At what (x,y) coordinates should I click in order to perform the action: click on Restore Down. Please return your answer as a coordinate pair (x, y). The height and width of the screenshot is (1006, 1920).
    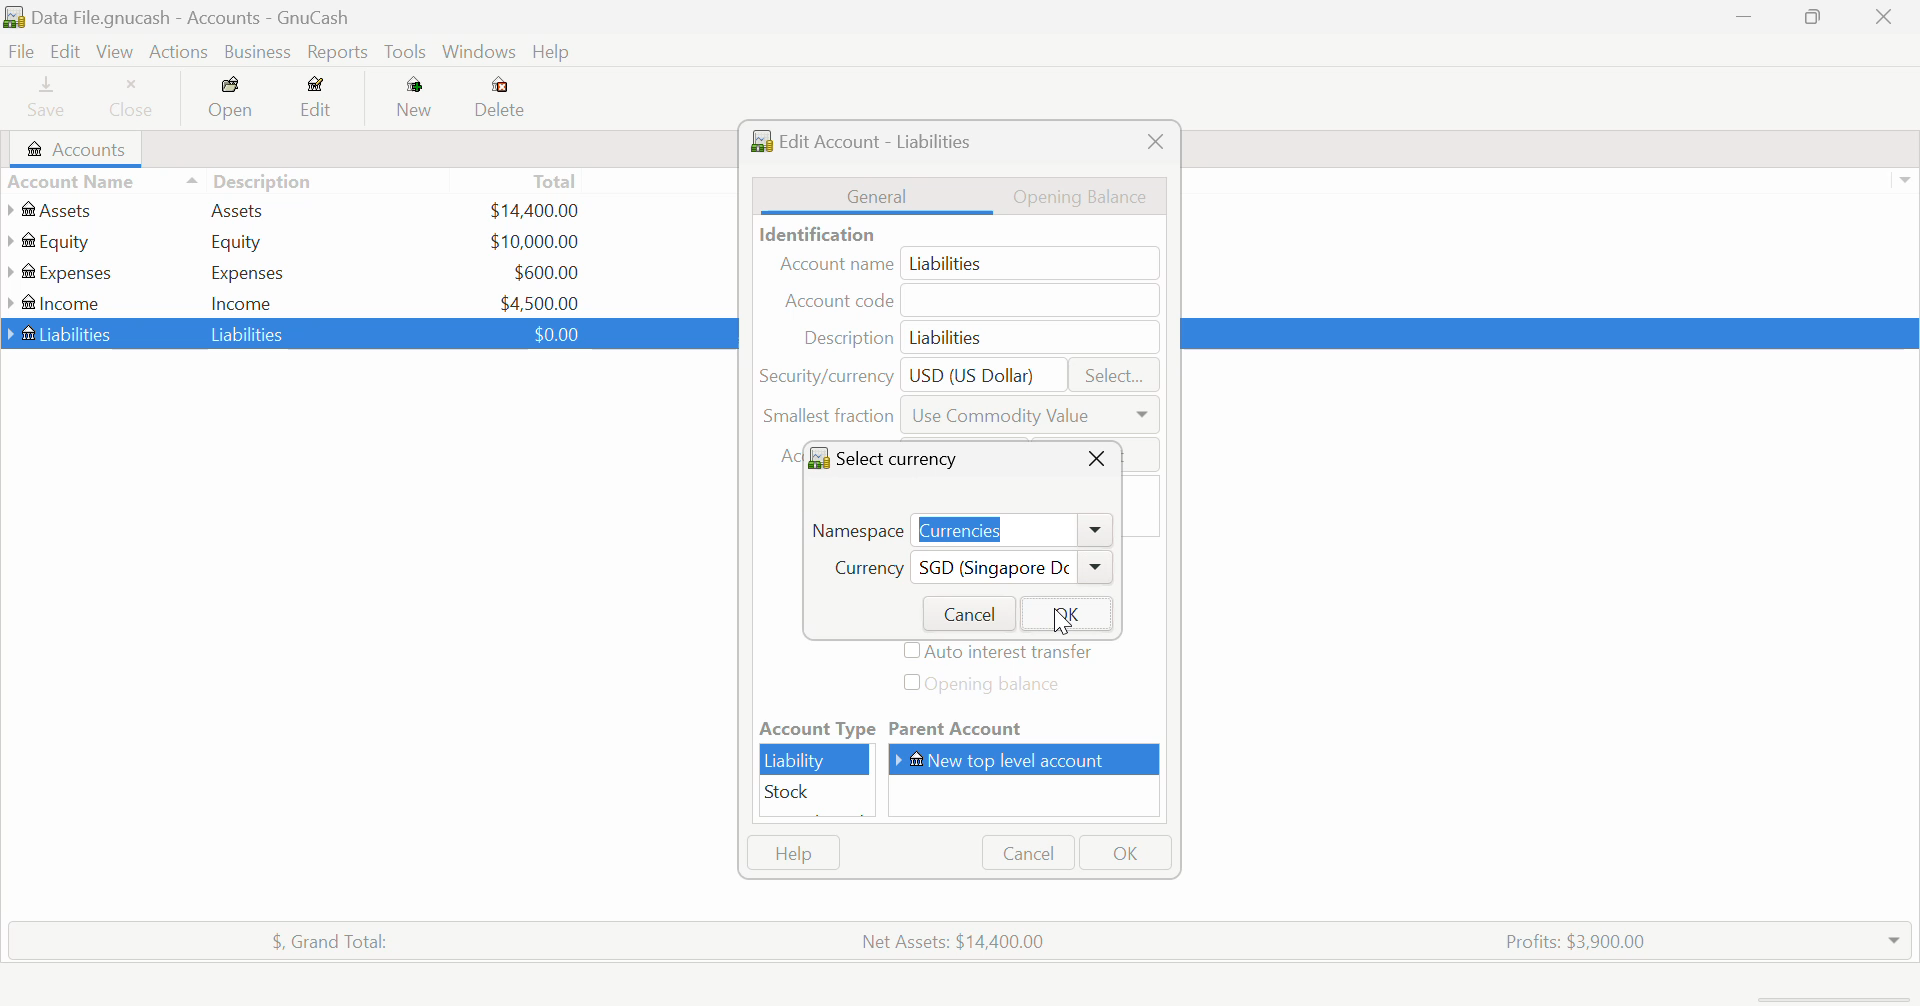
    Looking at the image, I should click on (1745, 19).